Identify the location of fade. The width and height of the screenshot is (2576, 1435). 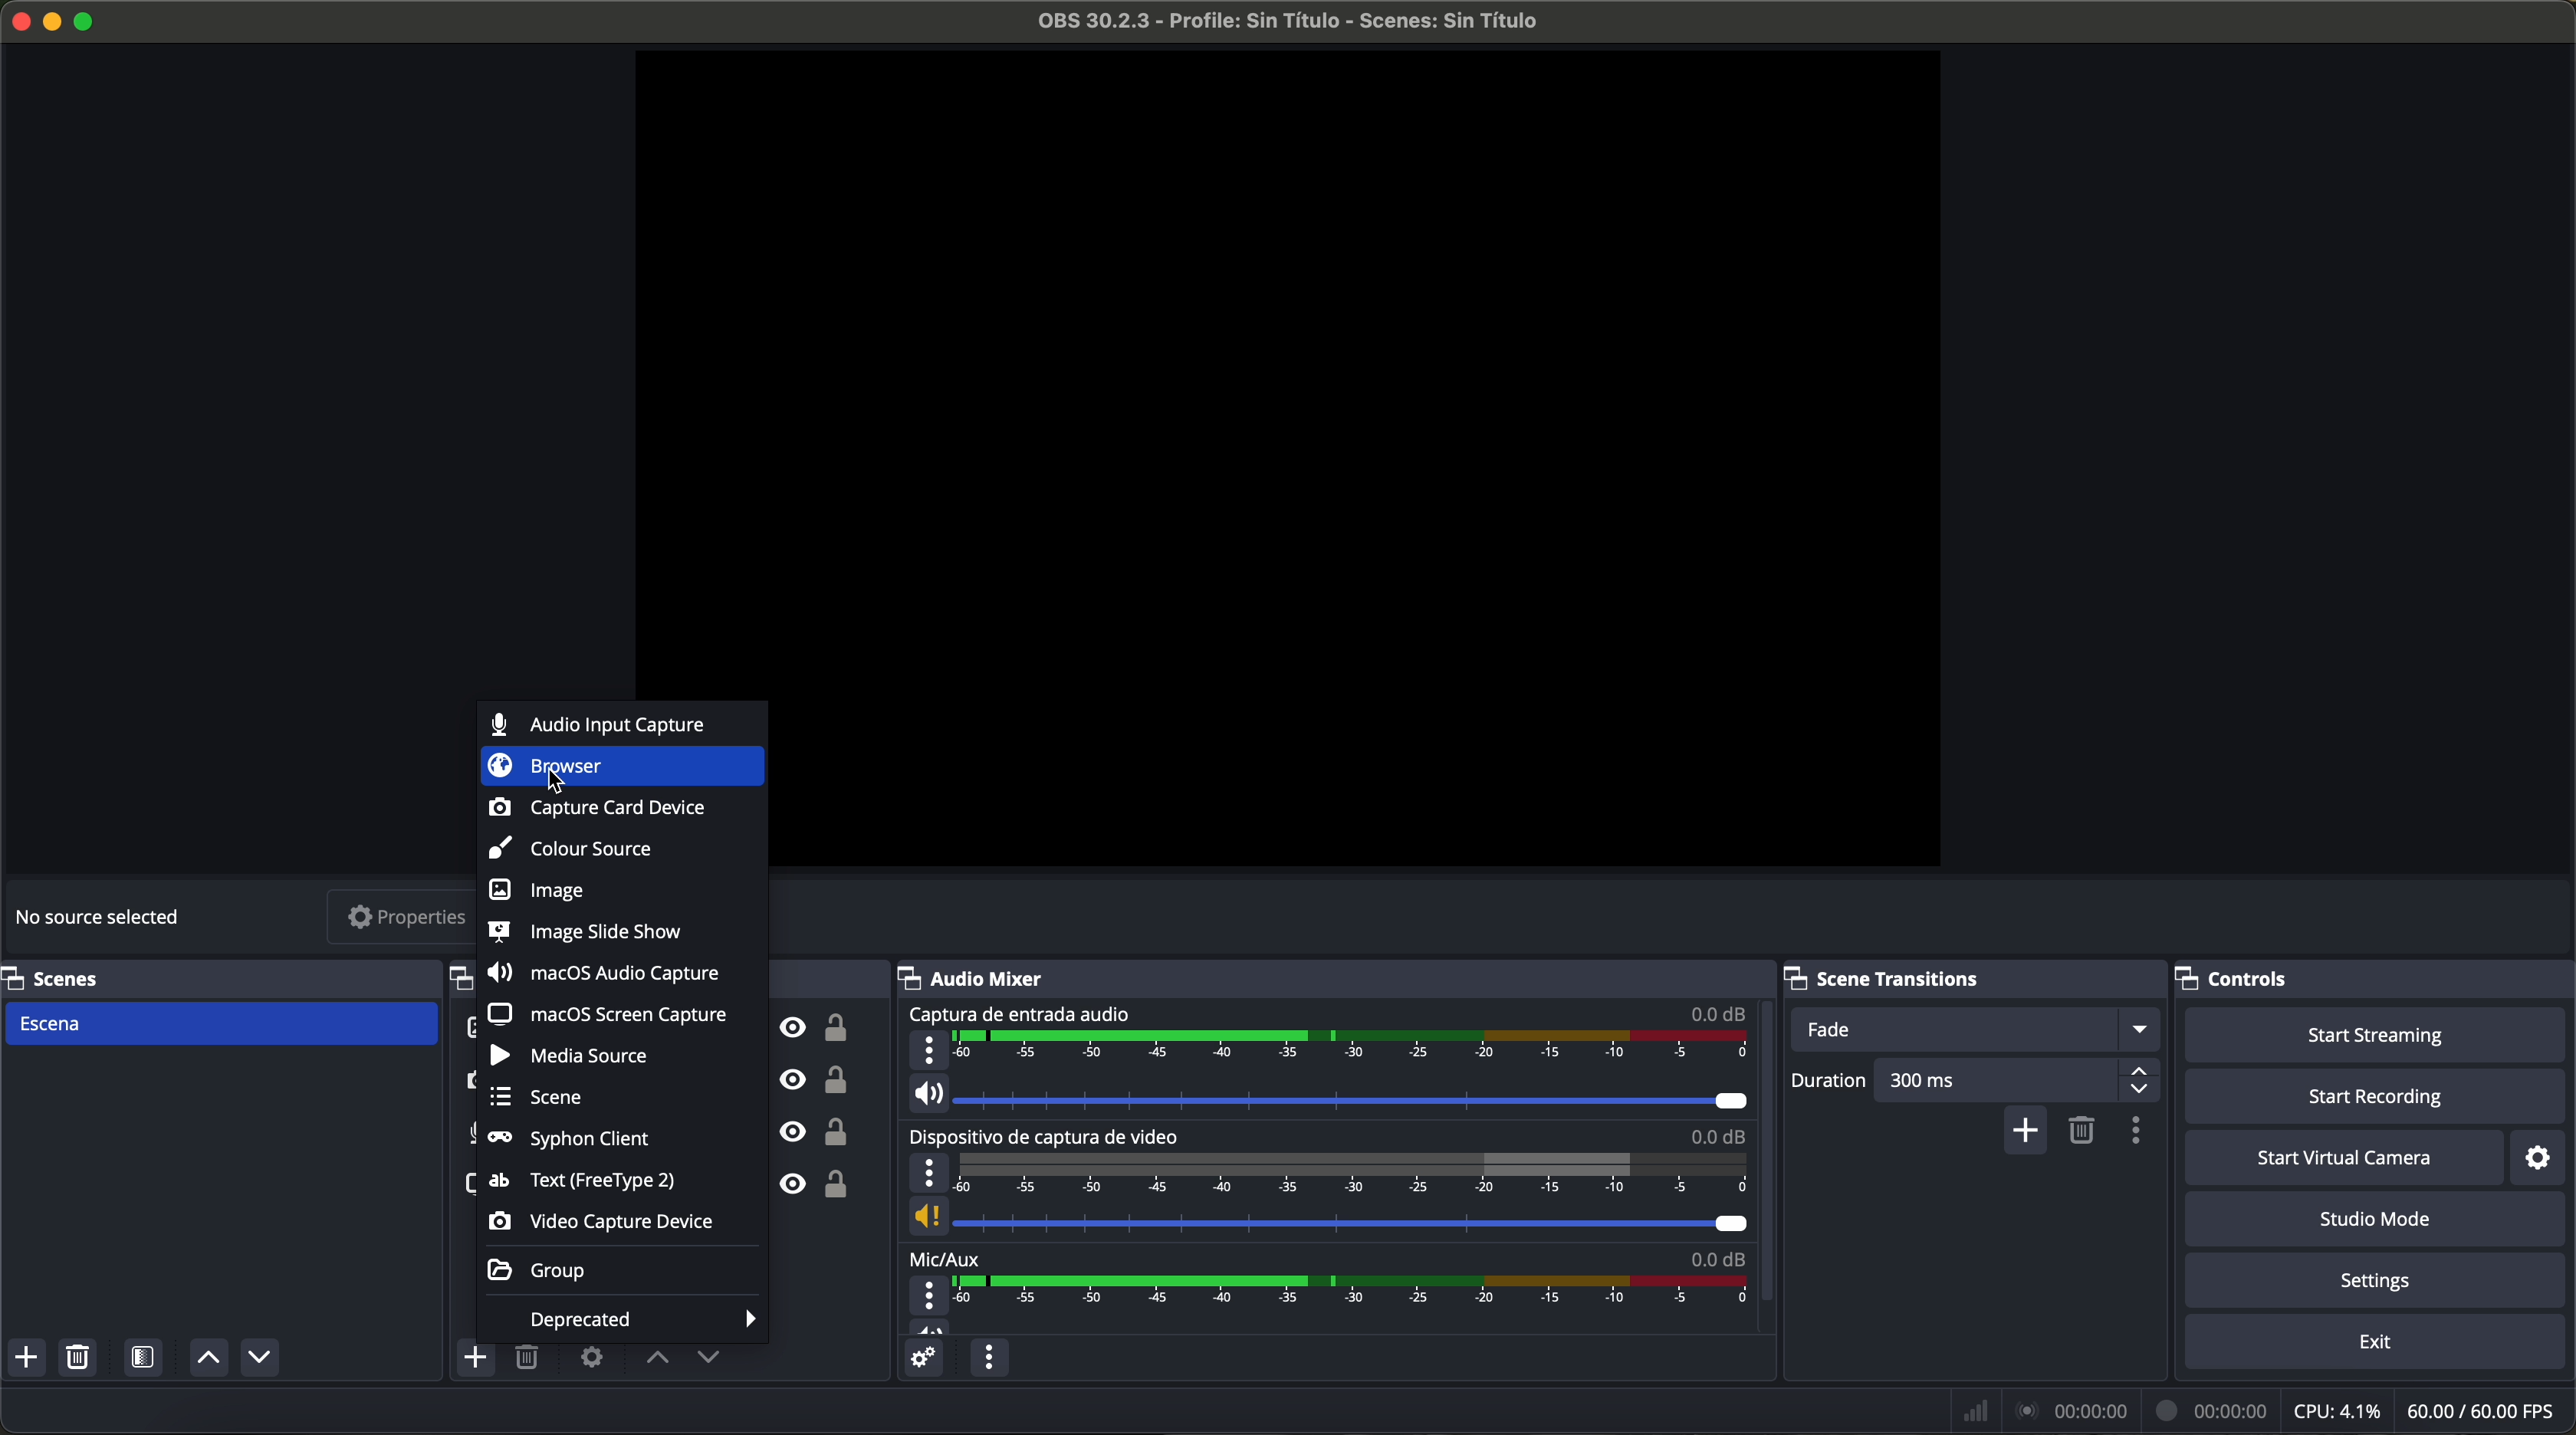
(1980, 1029).